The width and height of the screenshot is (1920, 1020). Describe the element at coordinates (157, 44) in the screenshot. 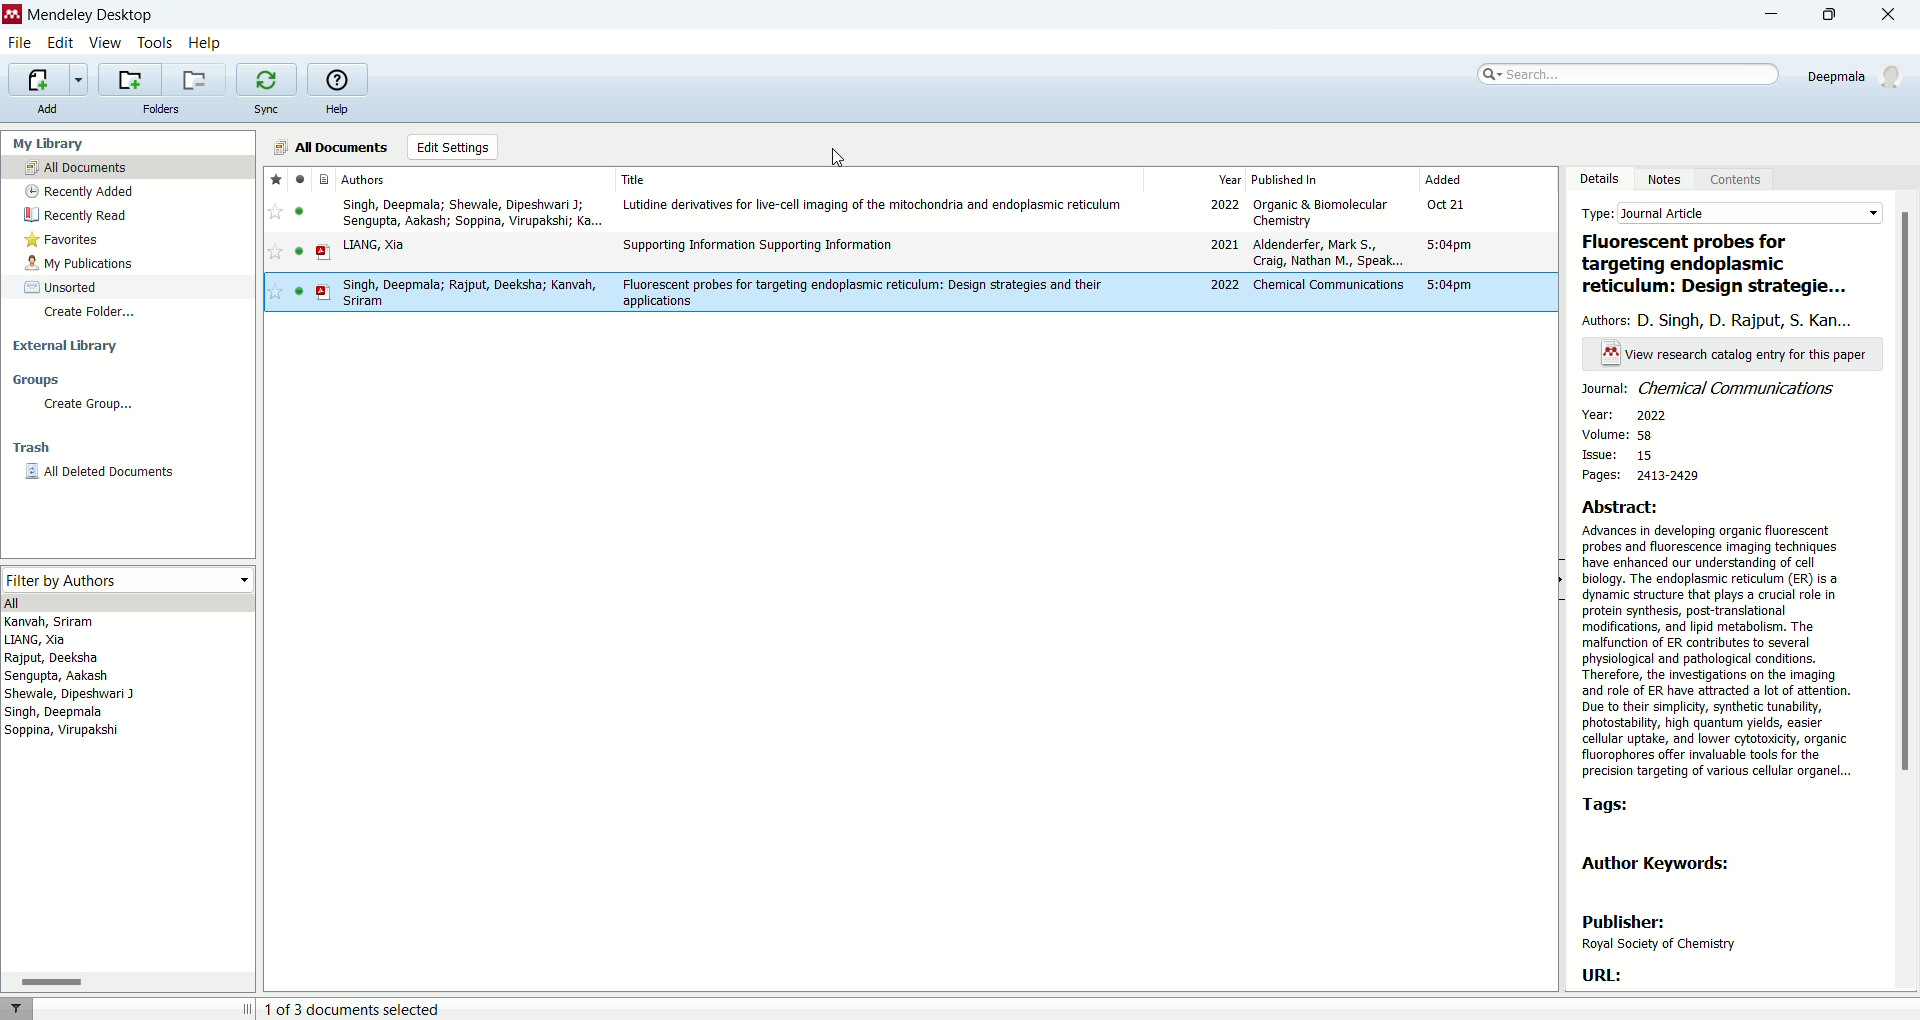

I see `tools` at that location.